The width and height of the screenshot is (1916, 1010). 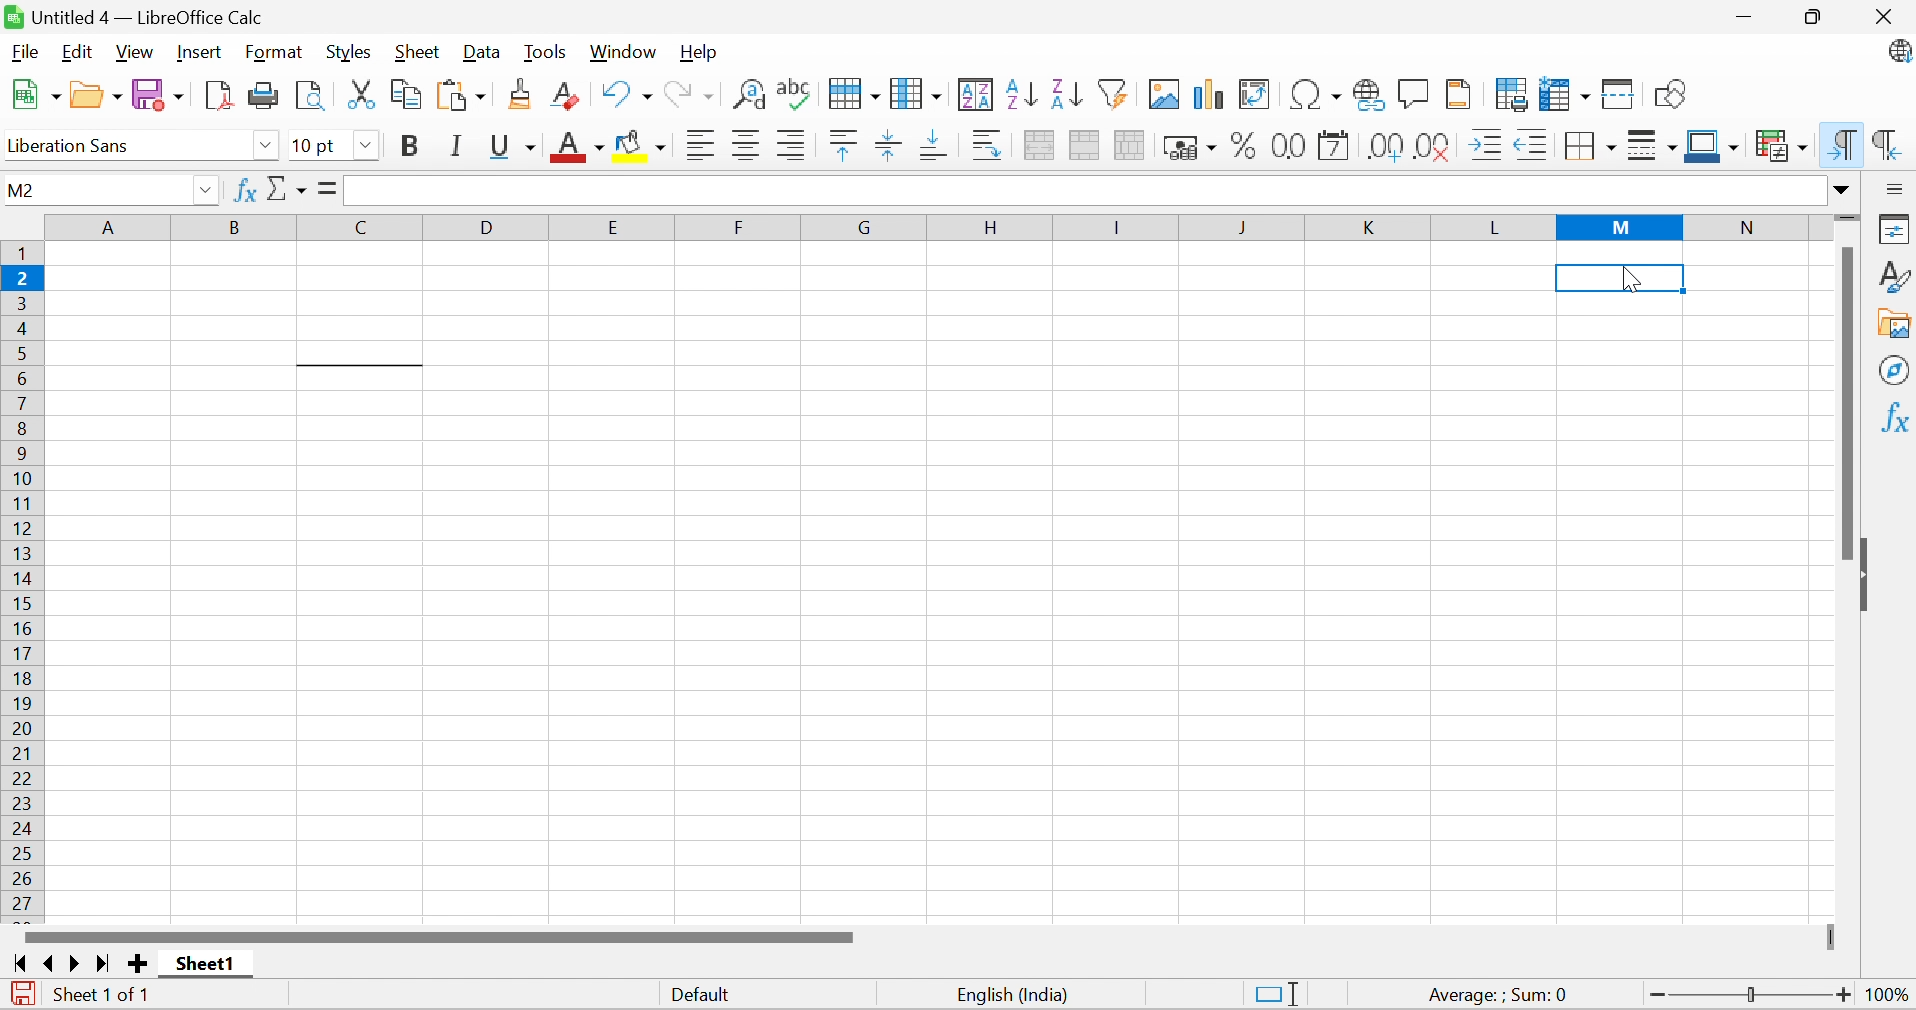 I want to click on Drop down, so click(x=266, y=146).